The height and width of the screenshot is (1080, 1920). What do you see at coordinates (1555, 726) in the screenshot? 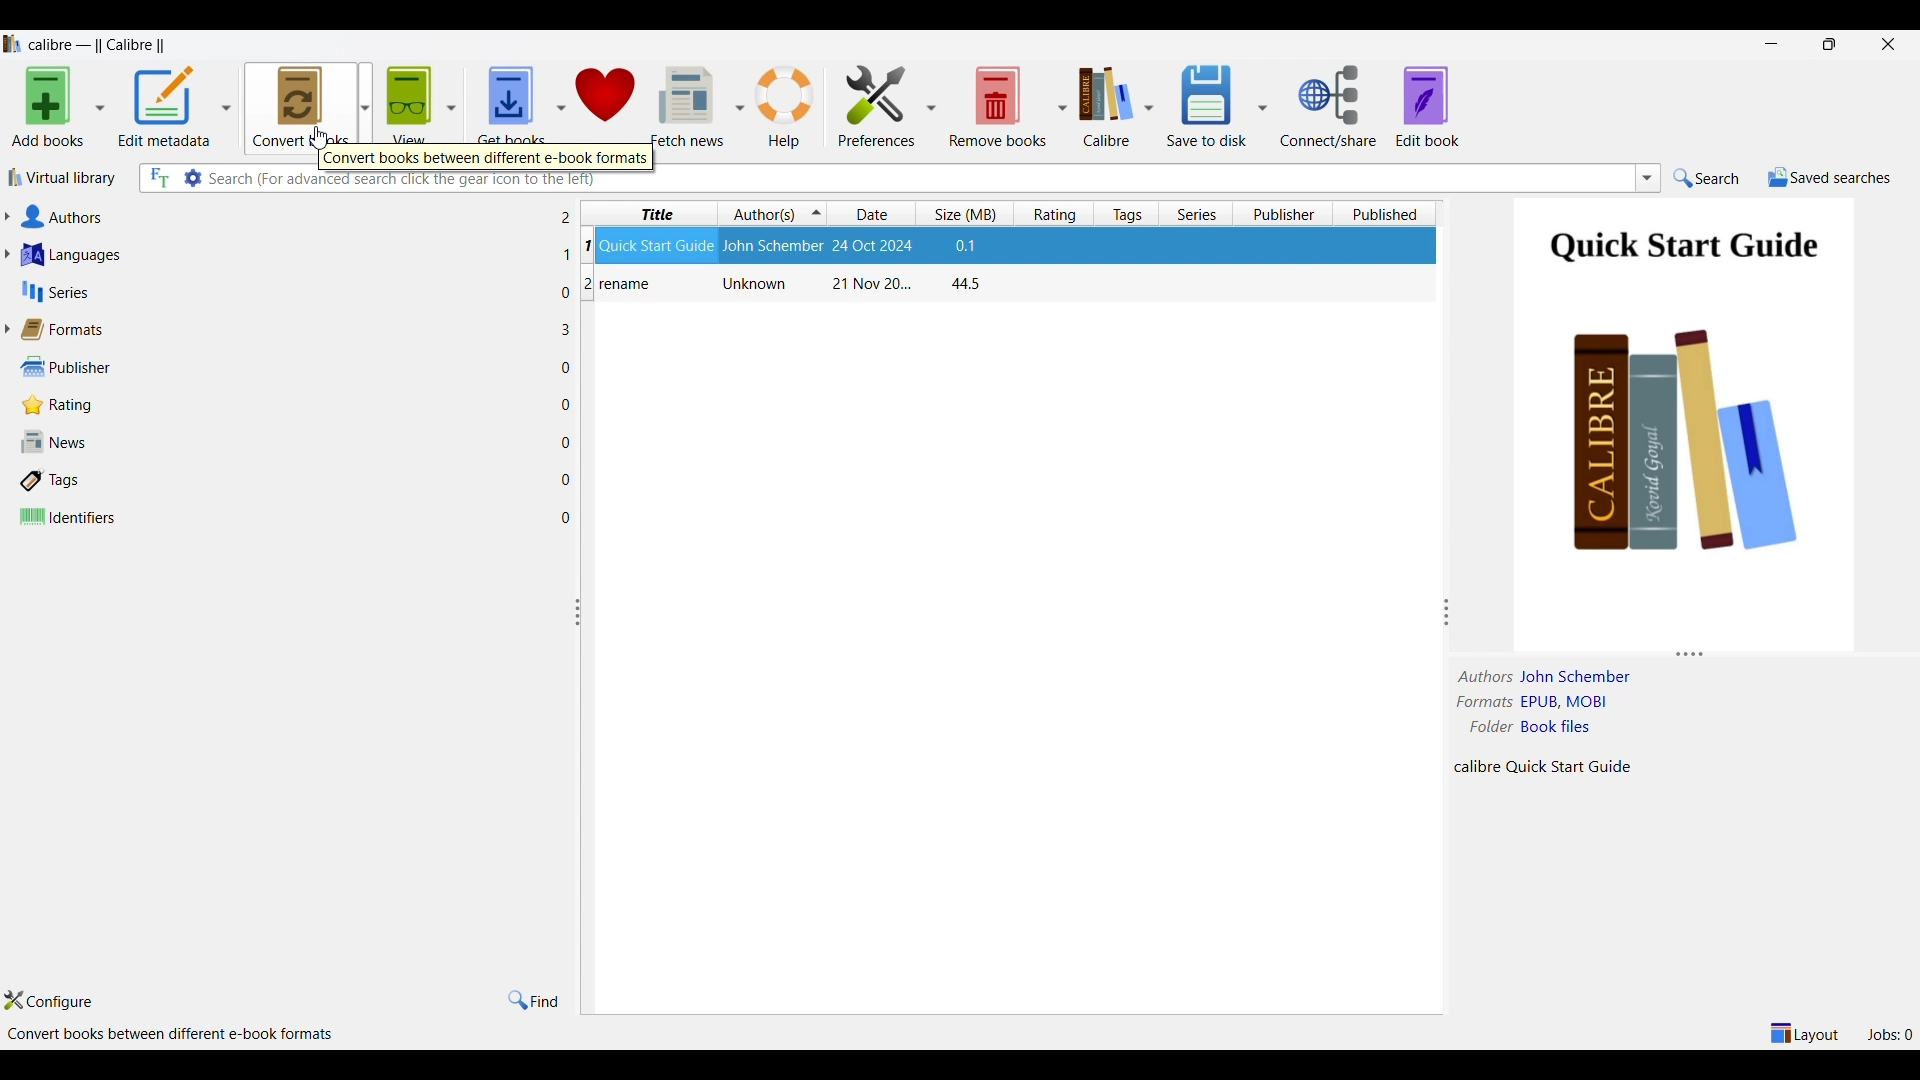
I see `book files` at bounding box center [1555, 726].